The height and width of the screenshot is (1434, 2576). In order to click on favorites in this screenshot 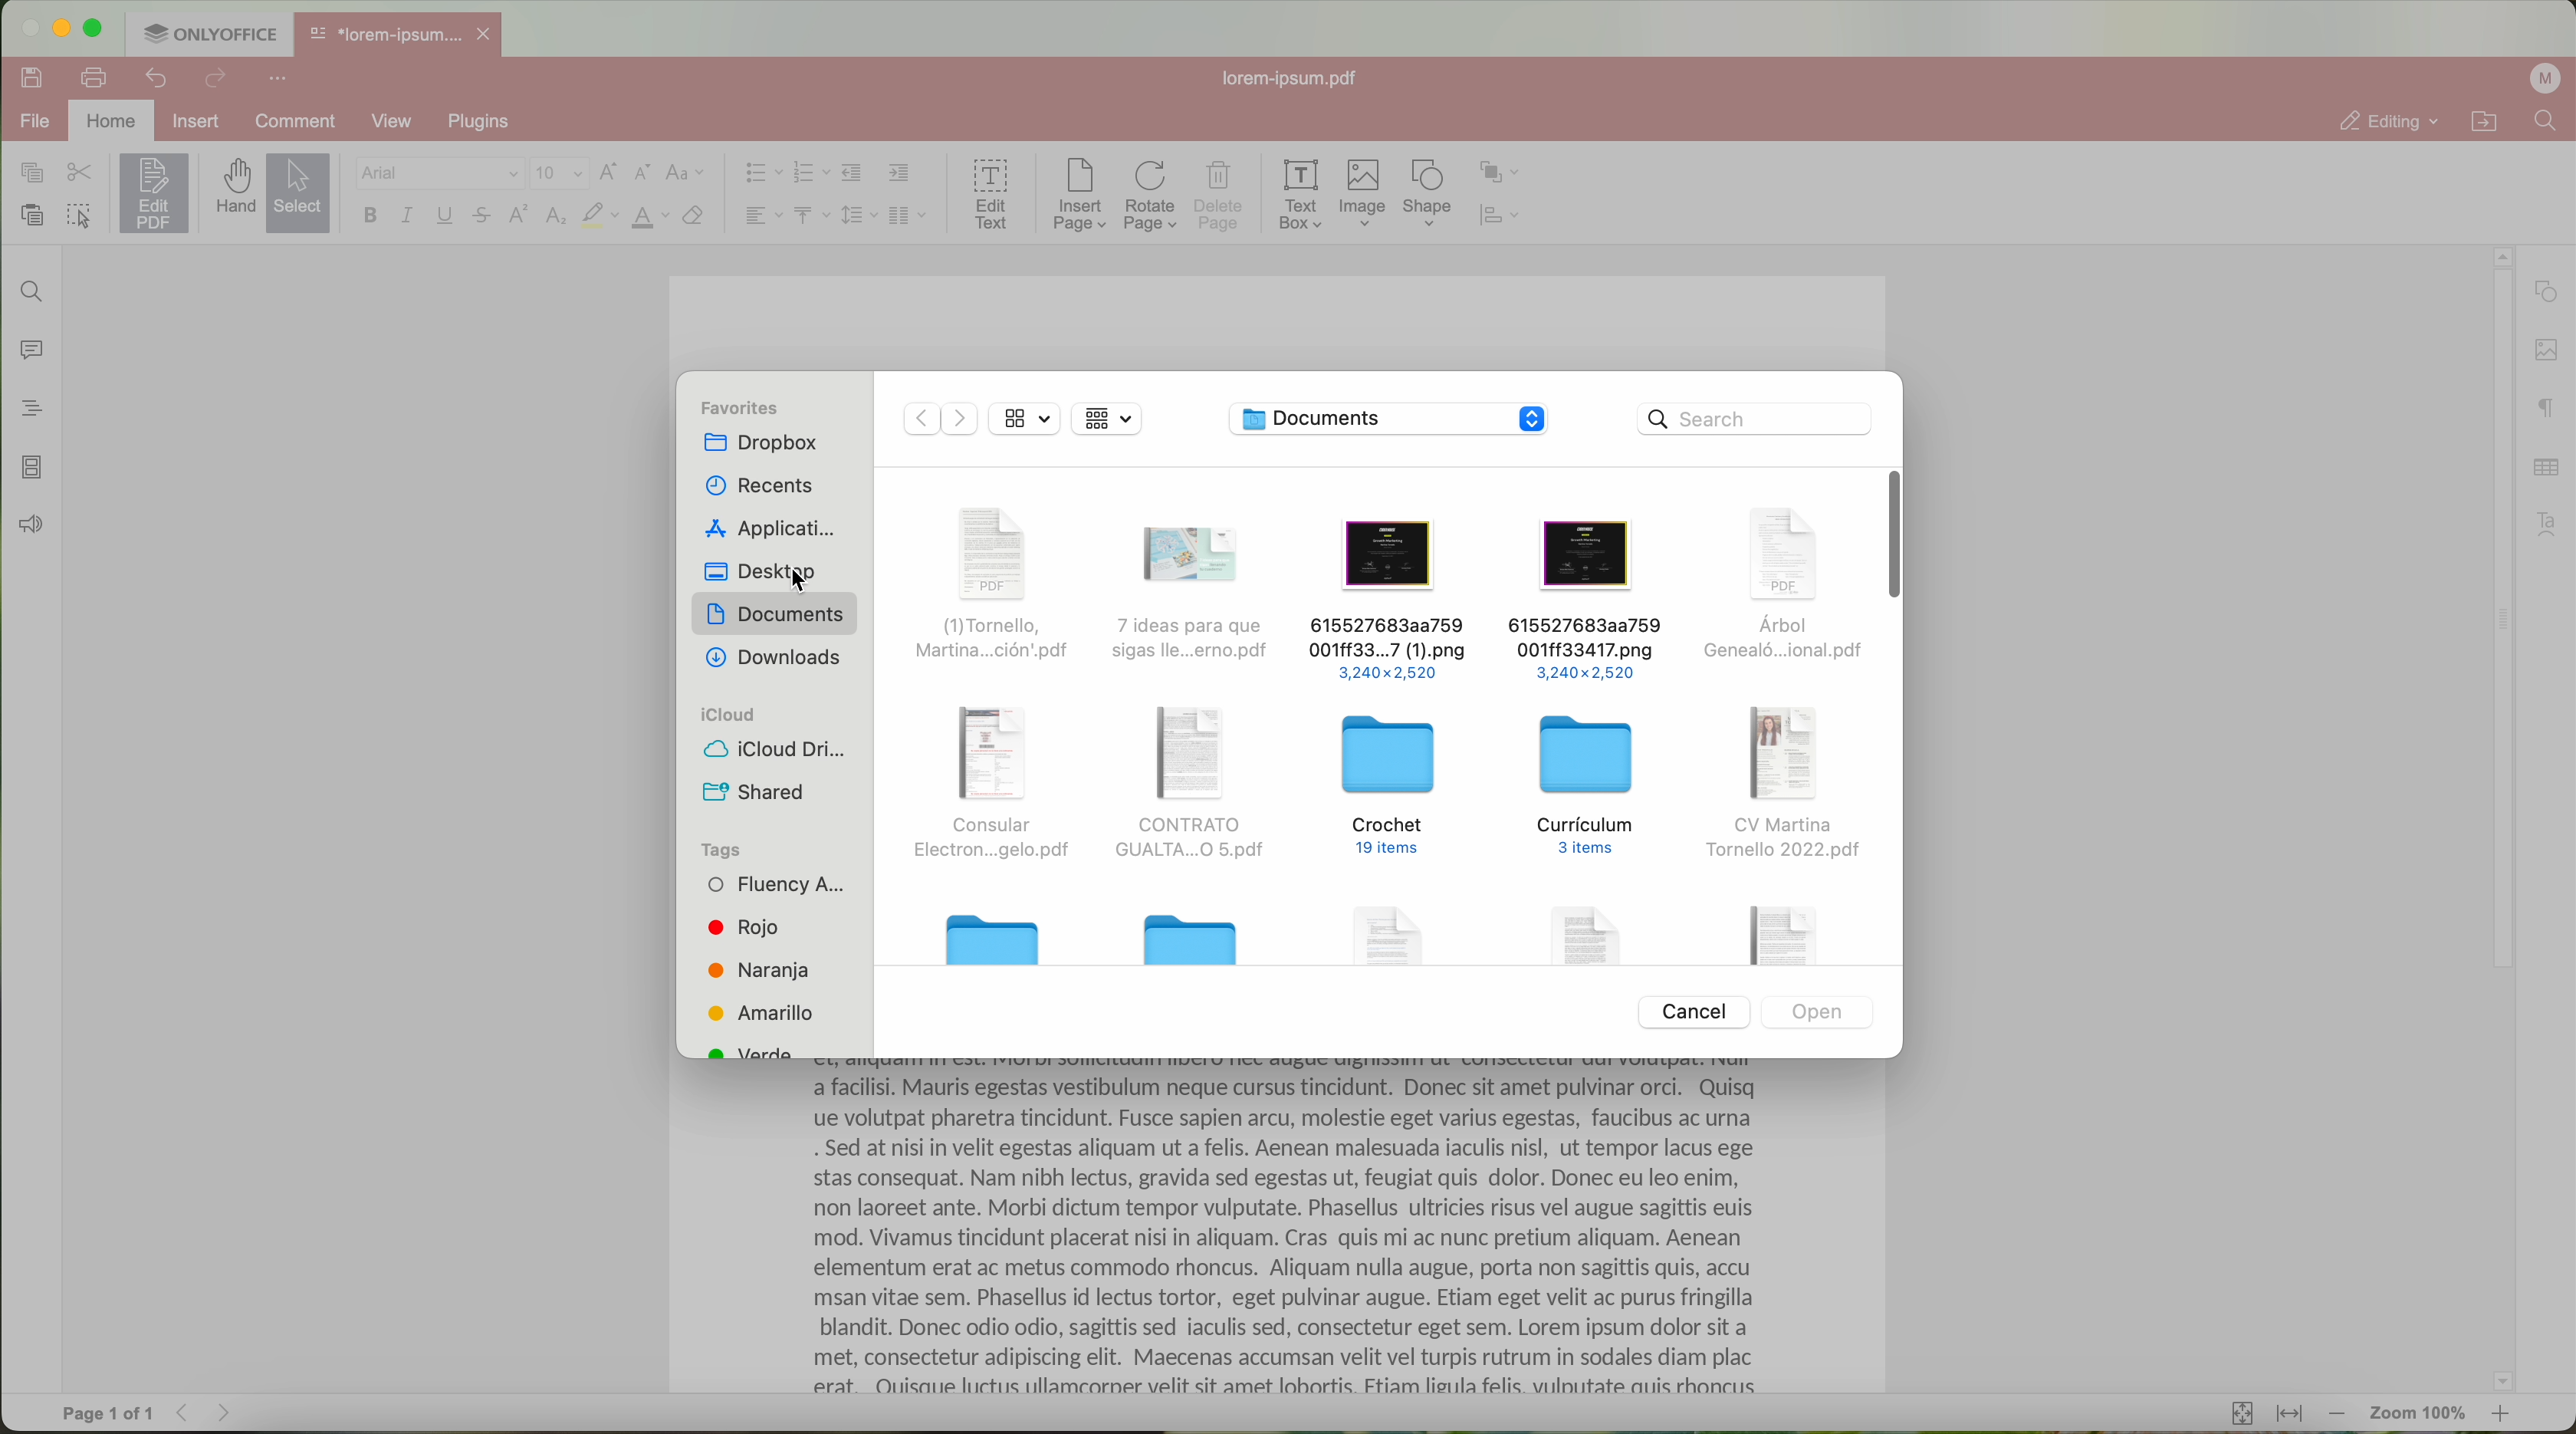, I will do `click(735, 408)`.